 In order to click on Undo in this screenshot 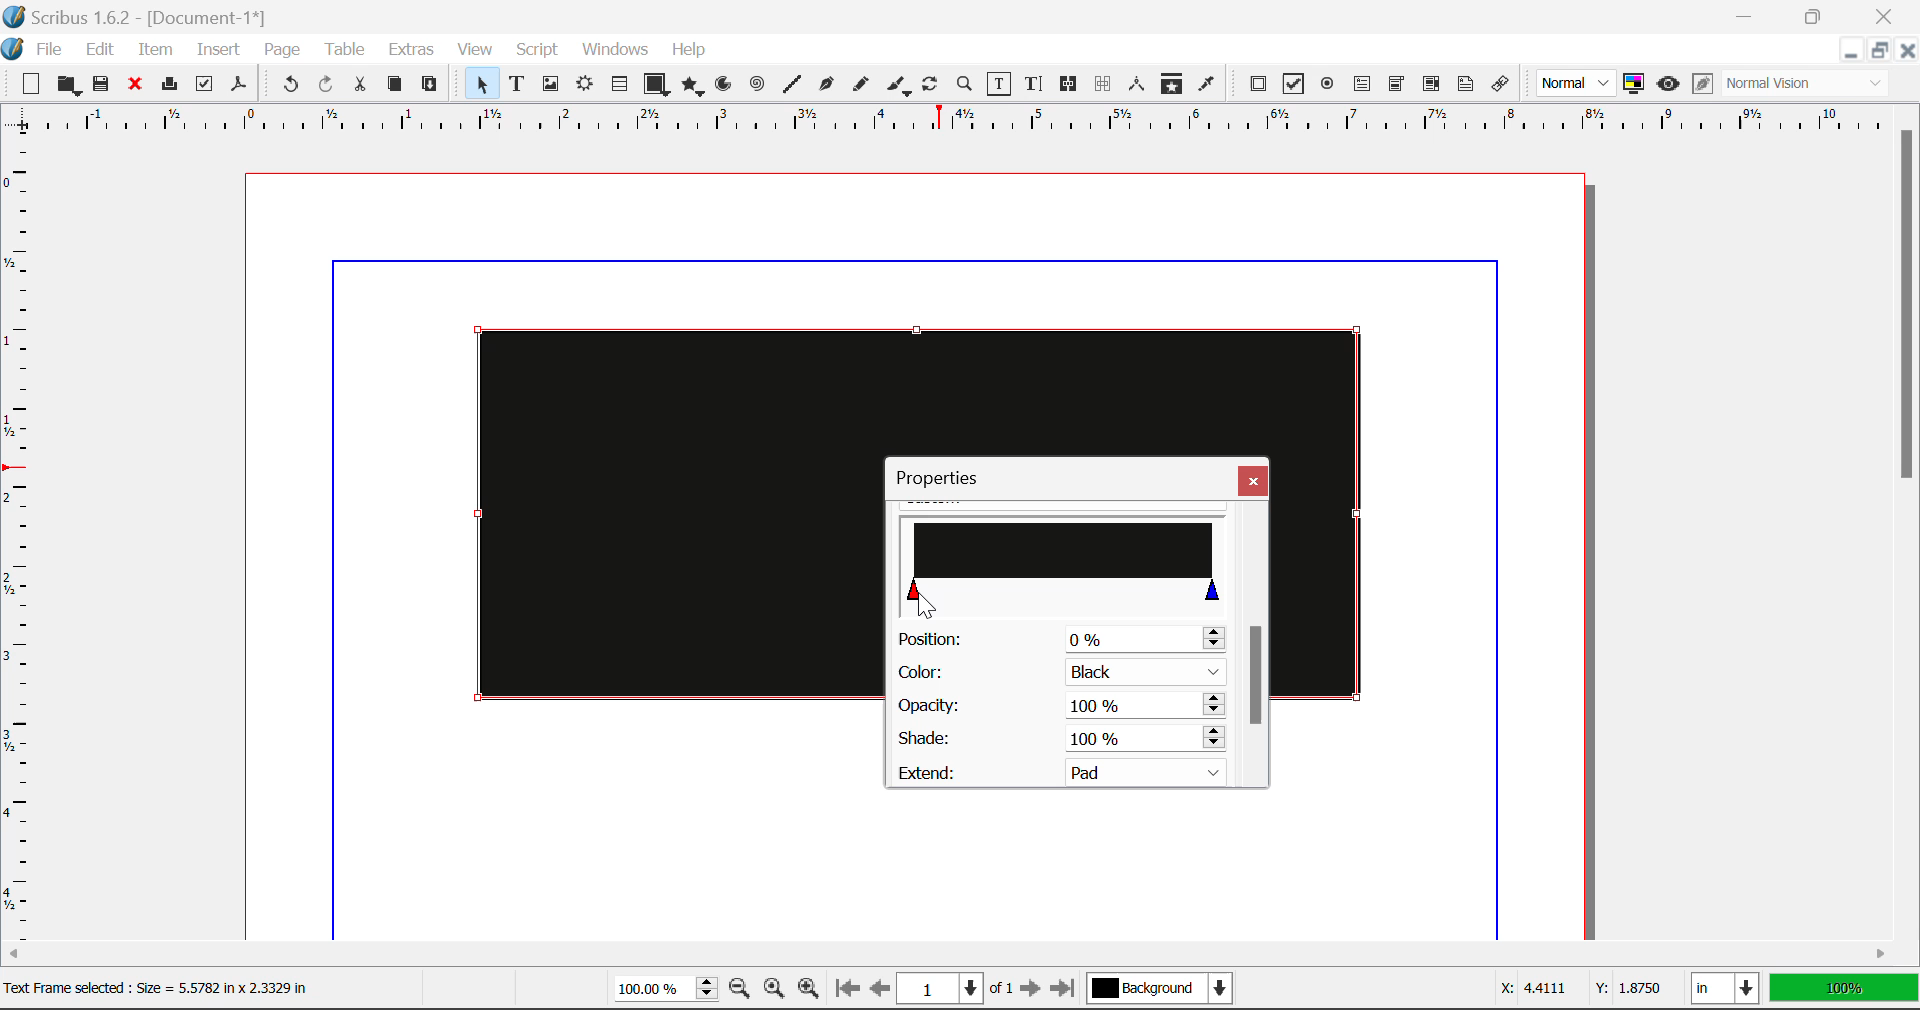, I will do `click(290, 87)`.